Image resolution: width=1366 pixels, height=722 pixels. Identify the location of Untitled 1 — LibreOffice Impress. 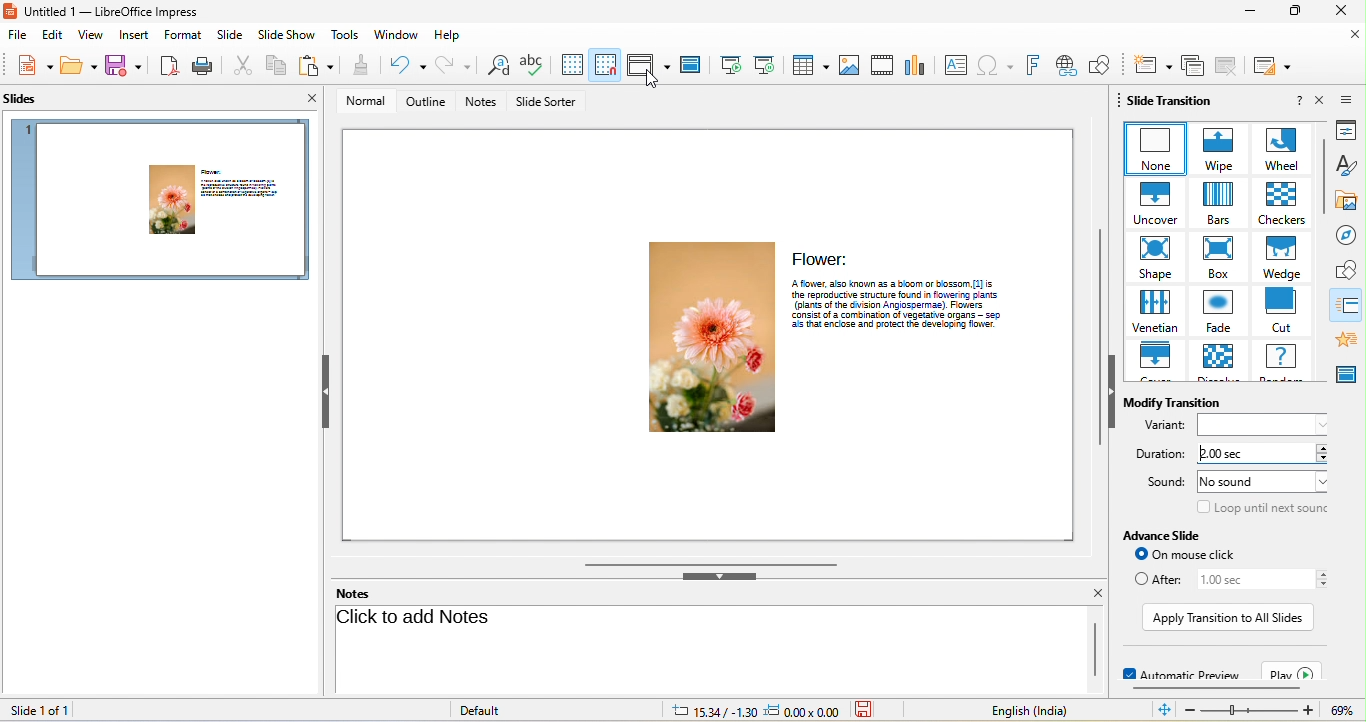
(105, 11).